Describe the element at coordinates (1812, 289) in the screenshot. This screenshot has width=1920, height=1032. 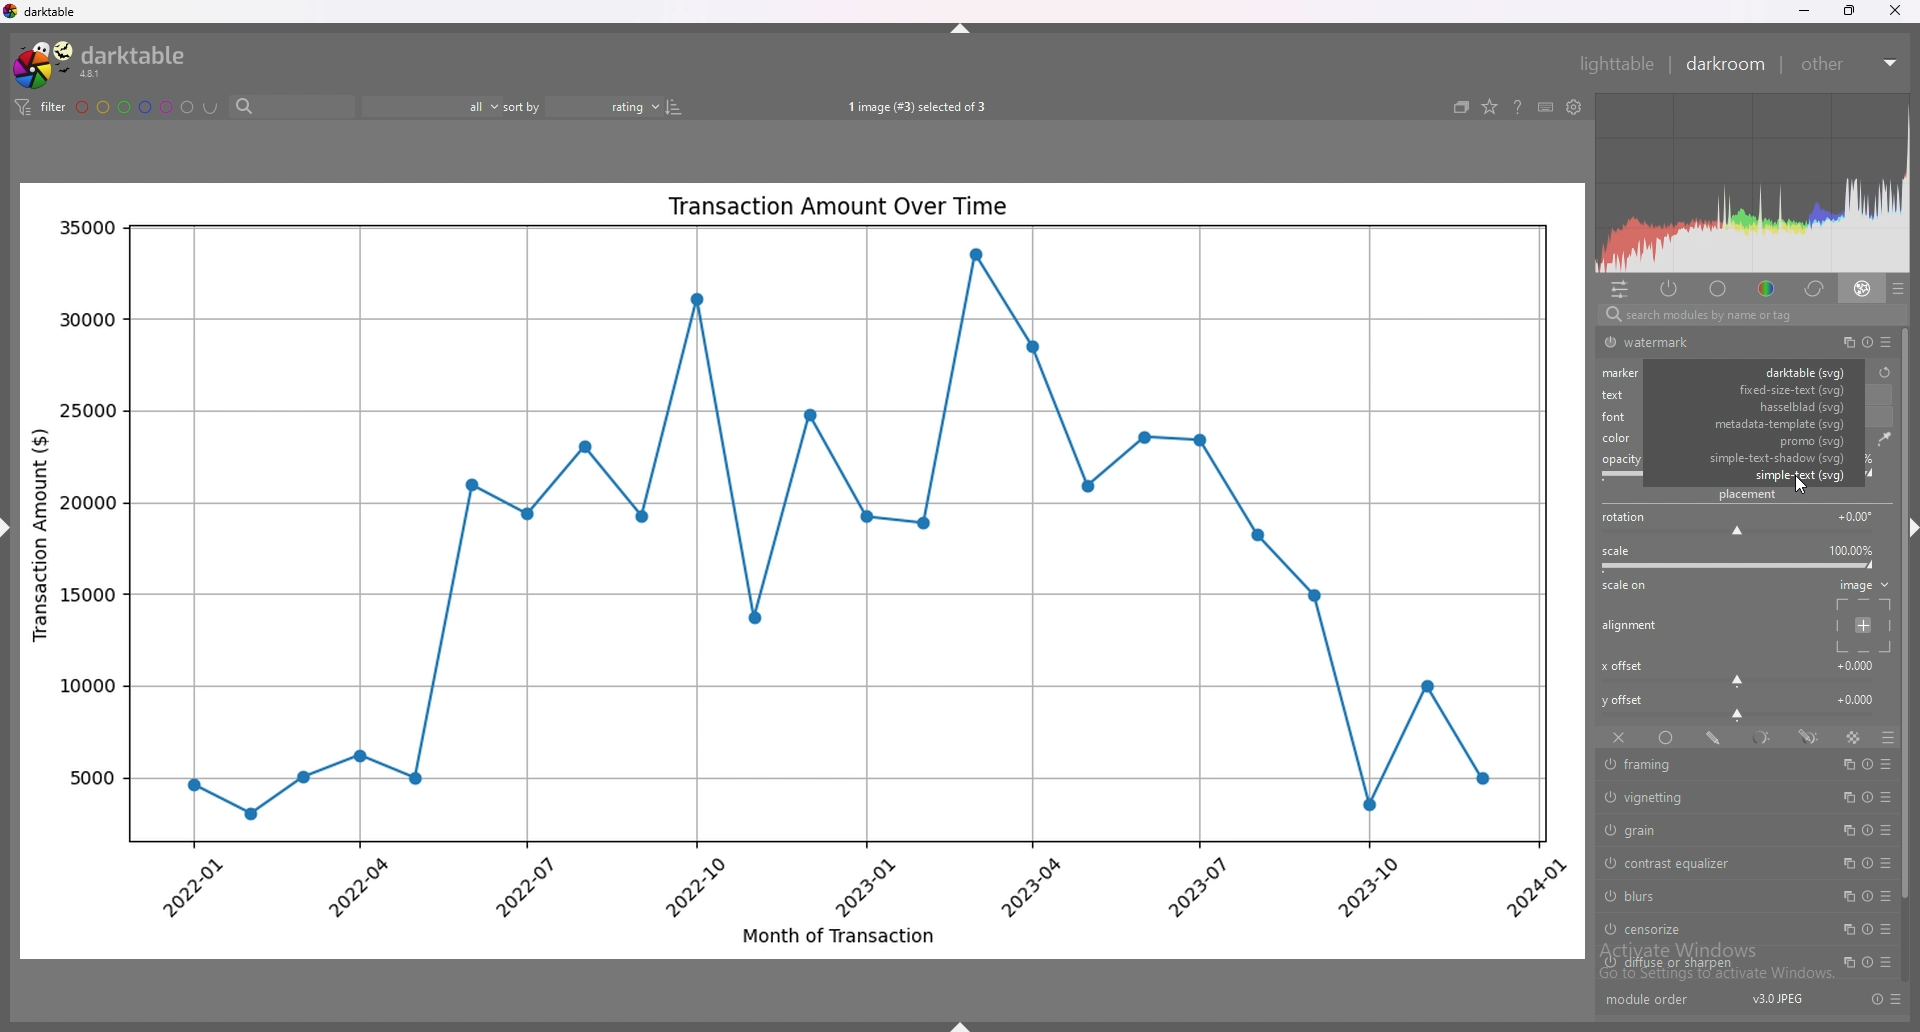
I see `correct` at that location.